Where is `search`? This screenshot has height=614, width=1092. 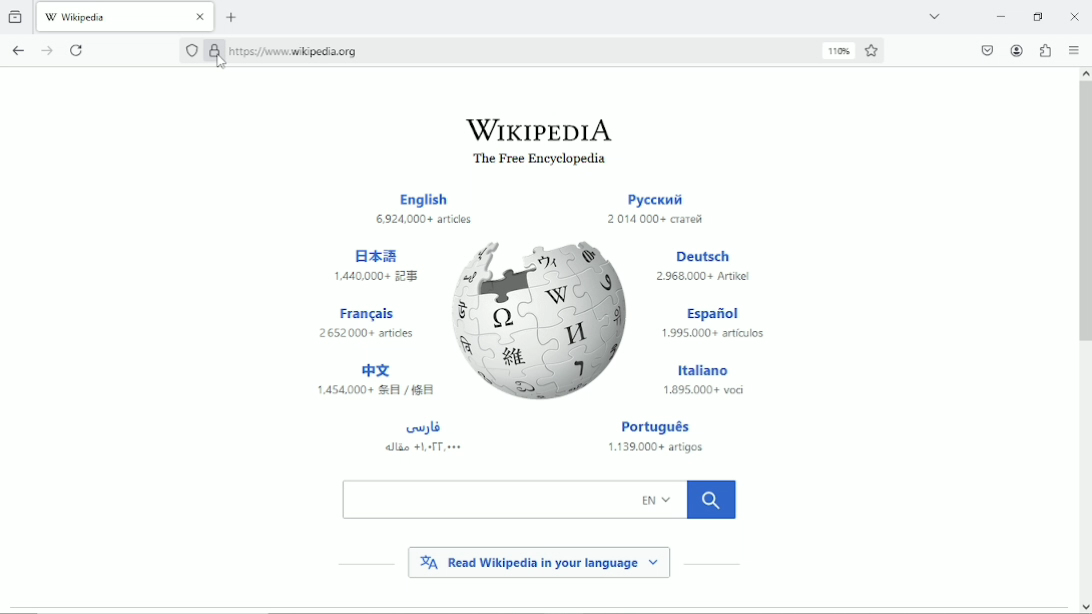 search is located at coordinates (539, 499).